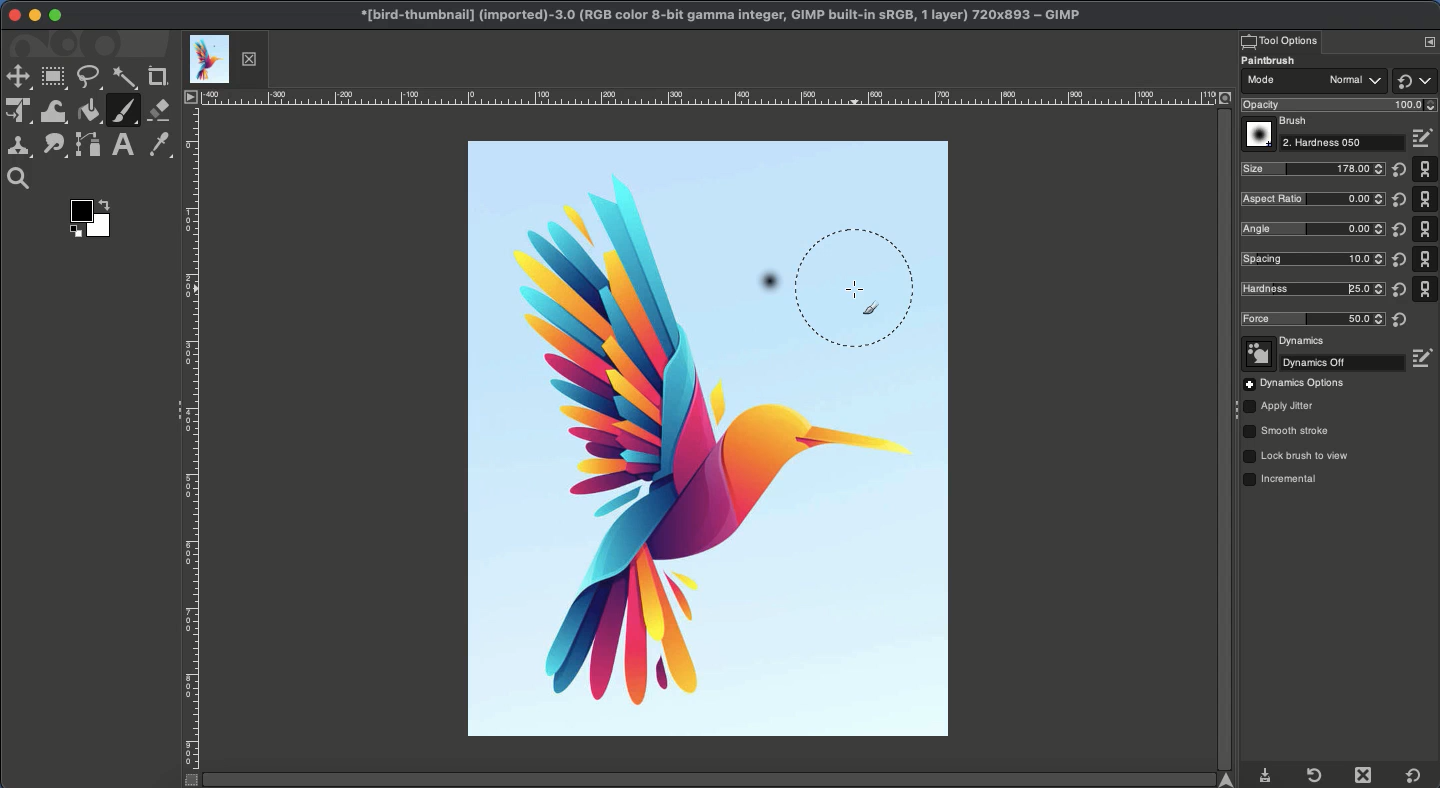 The width and height of the screenshot is (1440, 788). What do you see at coordinates (1425, 139) in the screenshot?
I see `Edit` at bounding box center [1425, 139].